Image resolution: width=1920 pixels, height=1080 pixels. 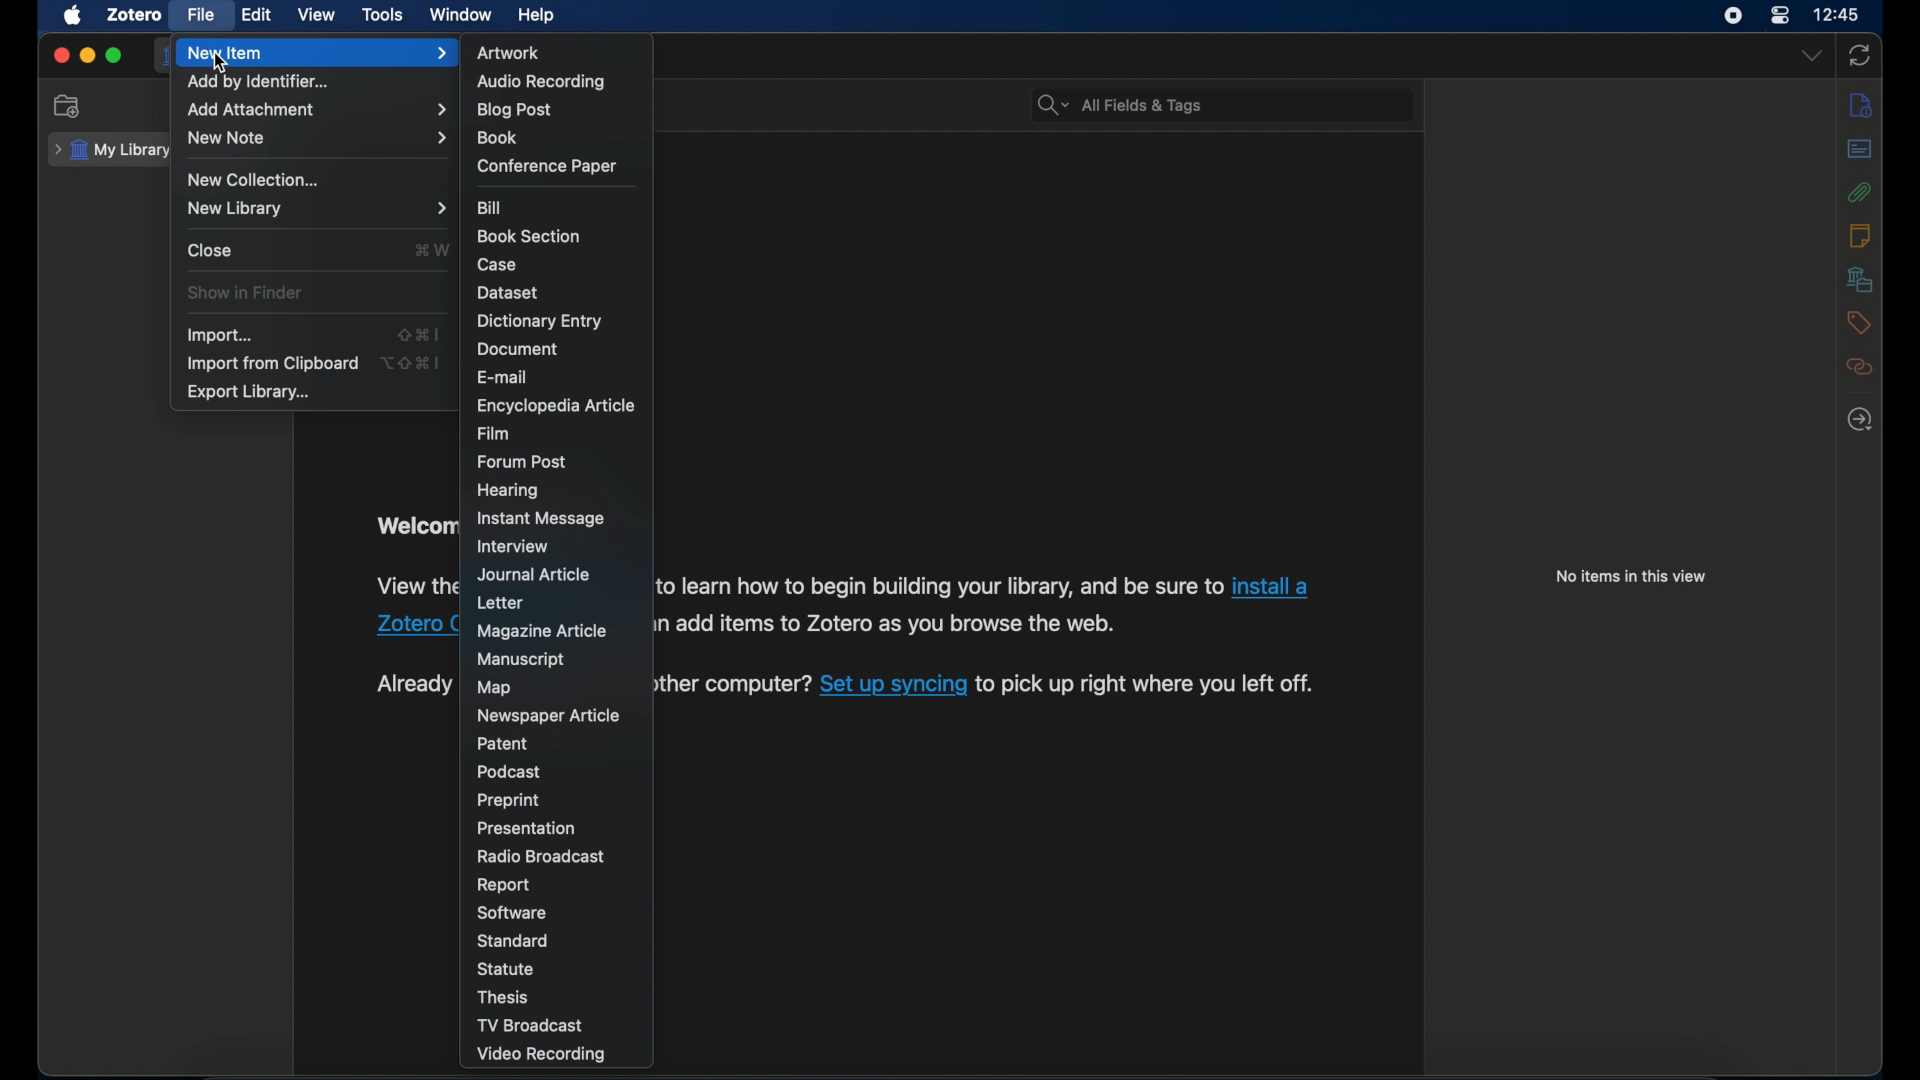 I want to click on letter, so click(x=503, y=603).